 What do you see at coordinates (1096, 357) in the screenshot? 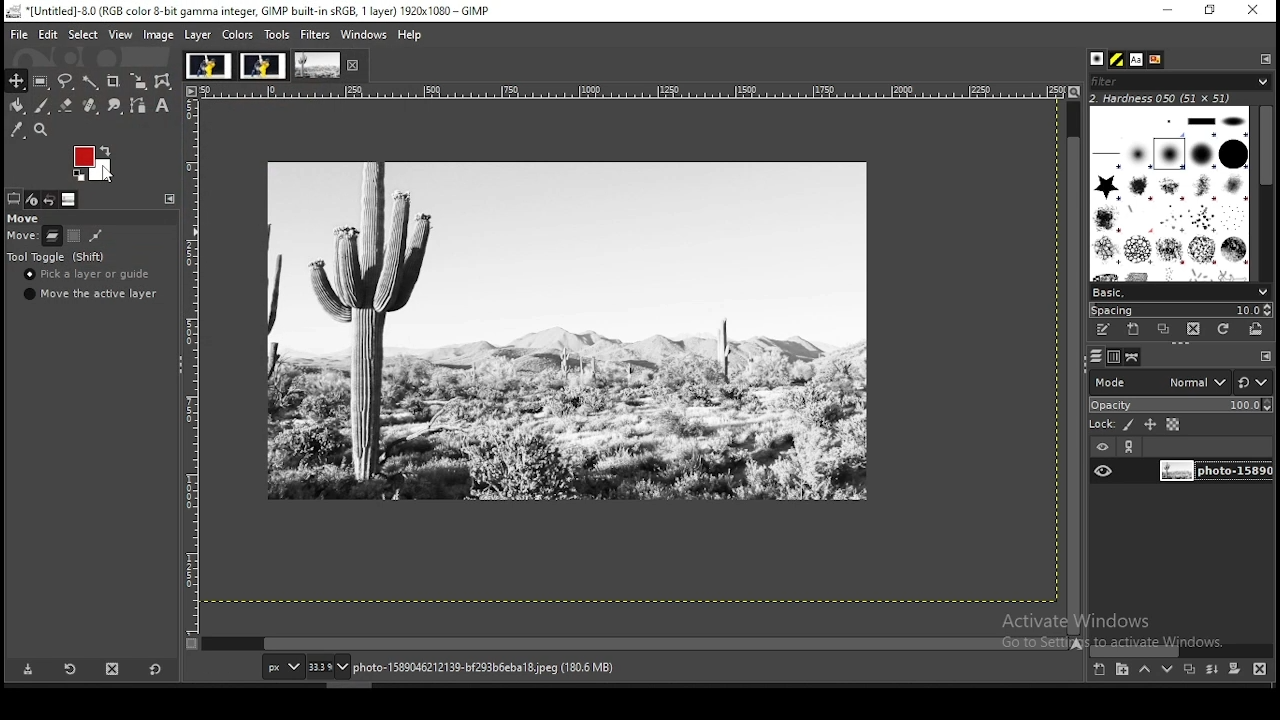
I see `layers` at bounding box center [1096, 357].